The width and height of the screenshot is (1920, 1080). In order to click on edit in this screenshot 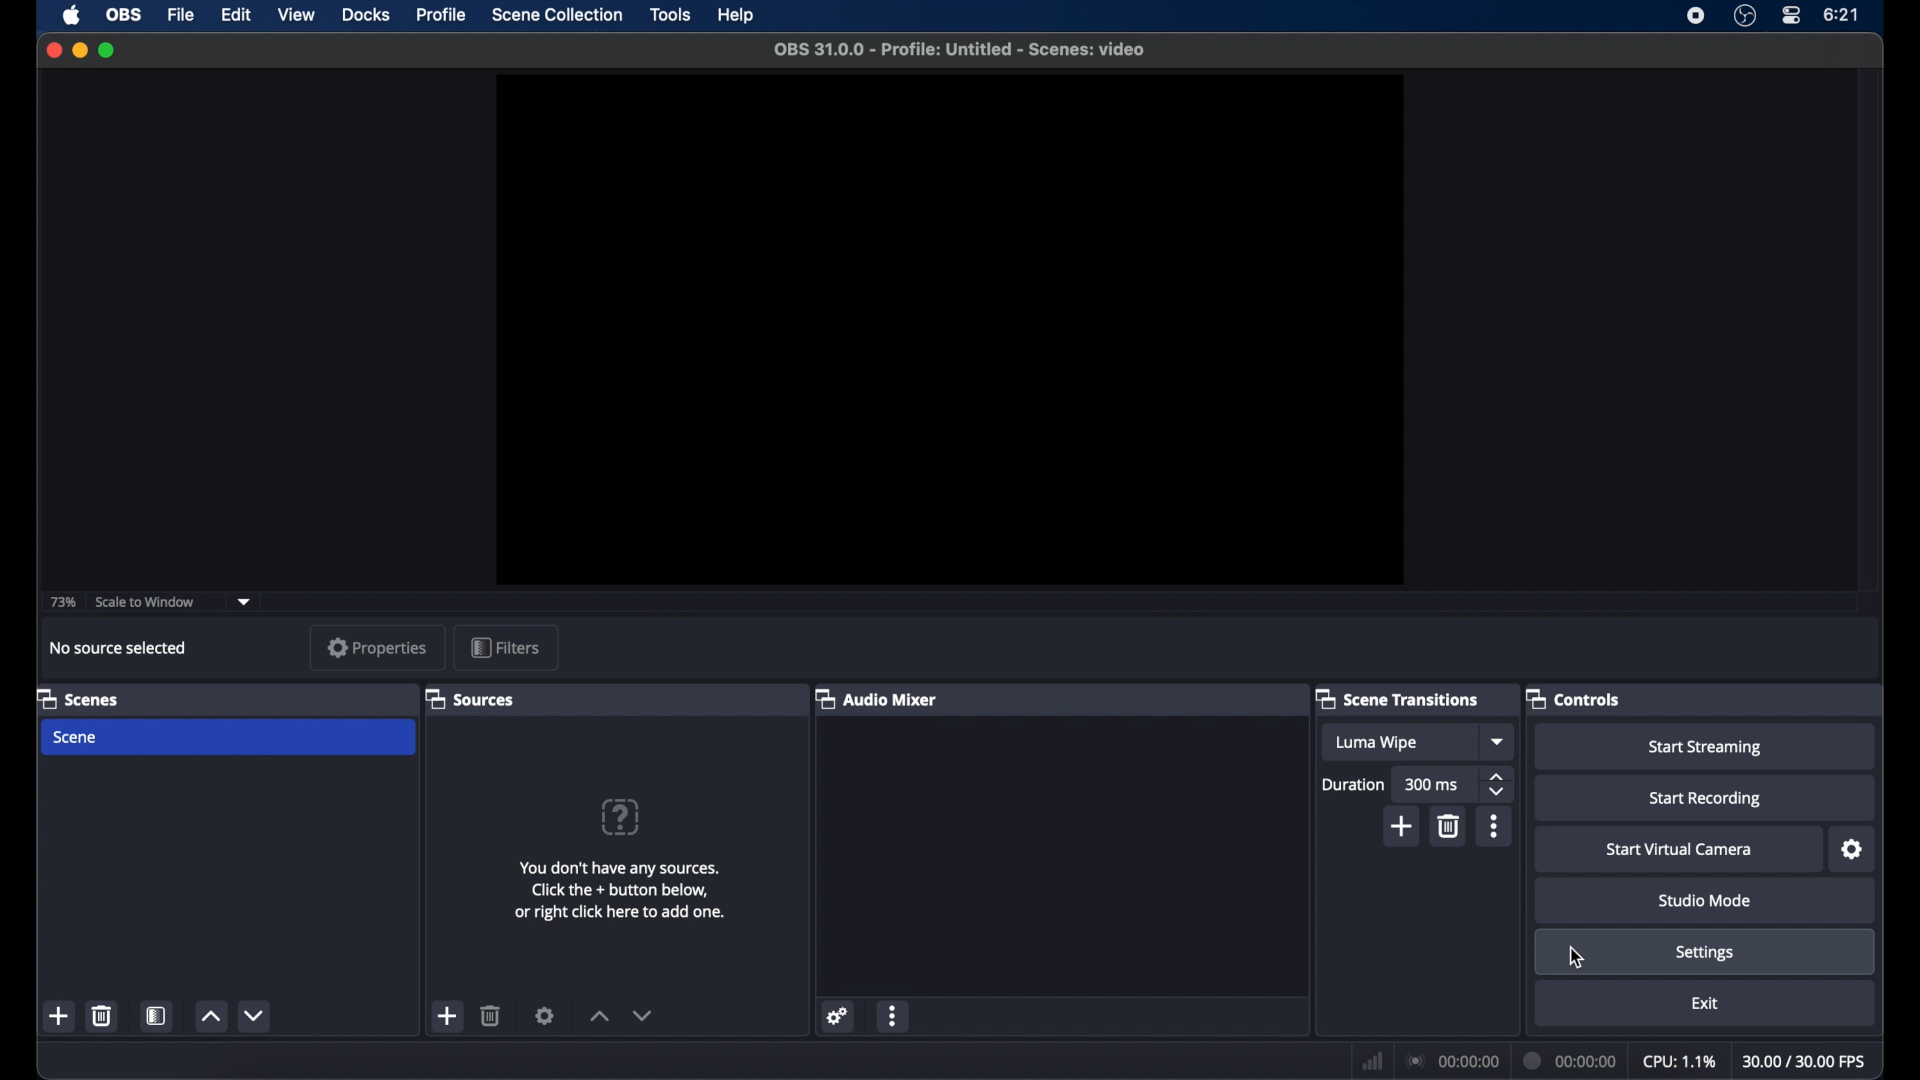, I will do `click(238, 16)`.